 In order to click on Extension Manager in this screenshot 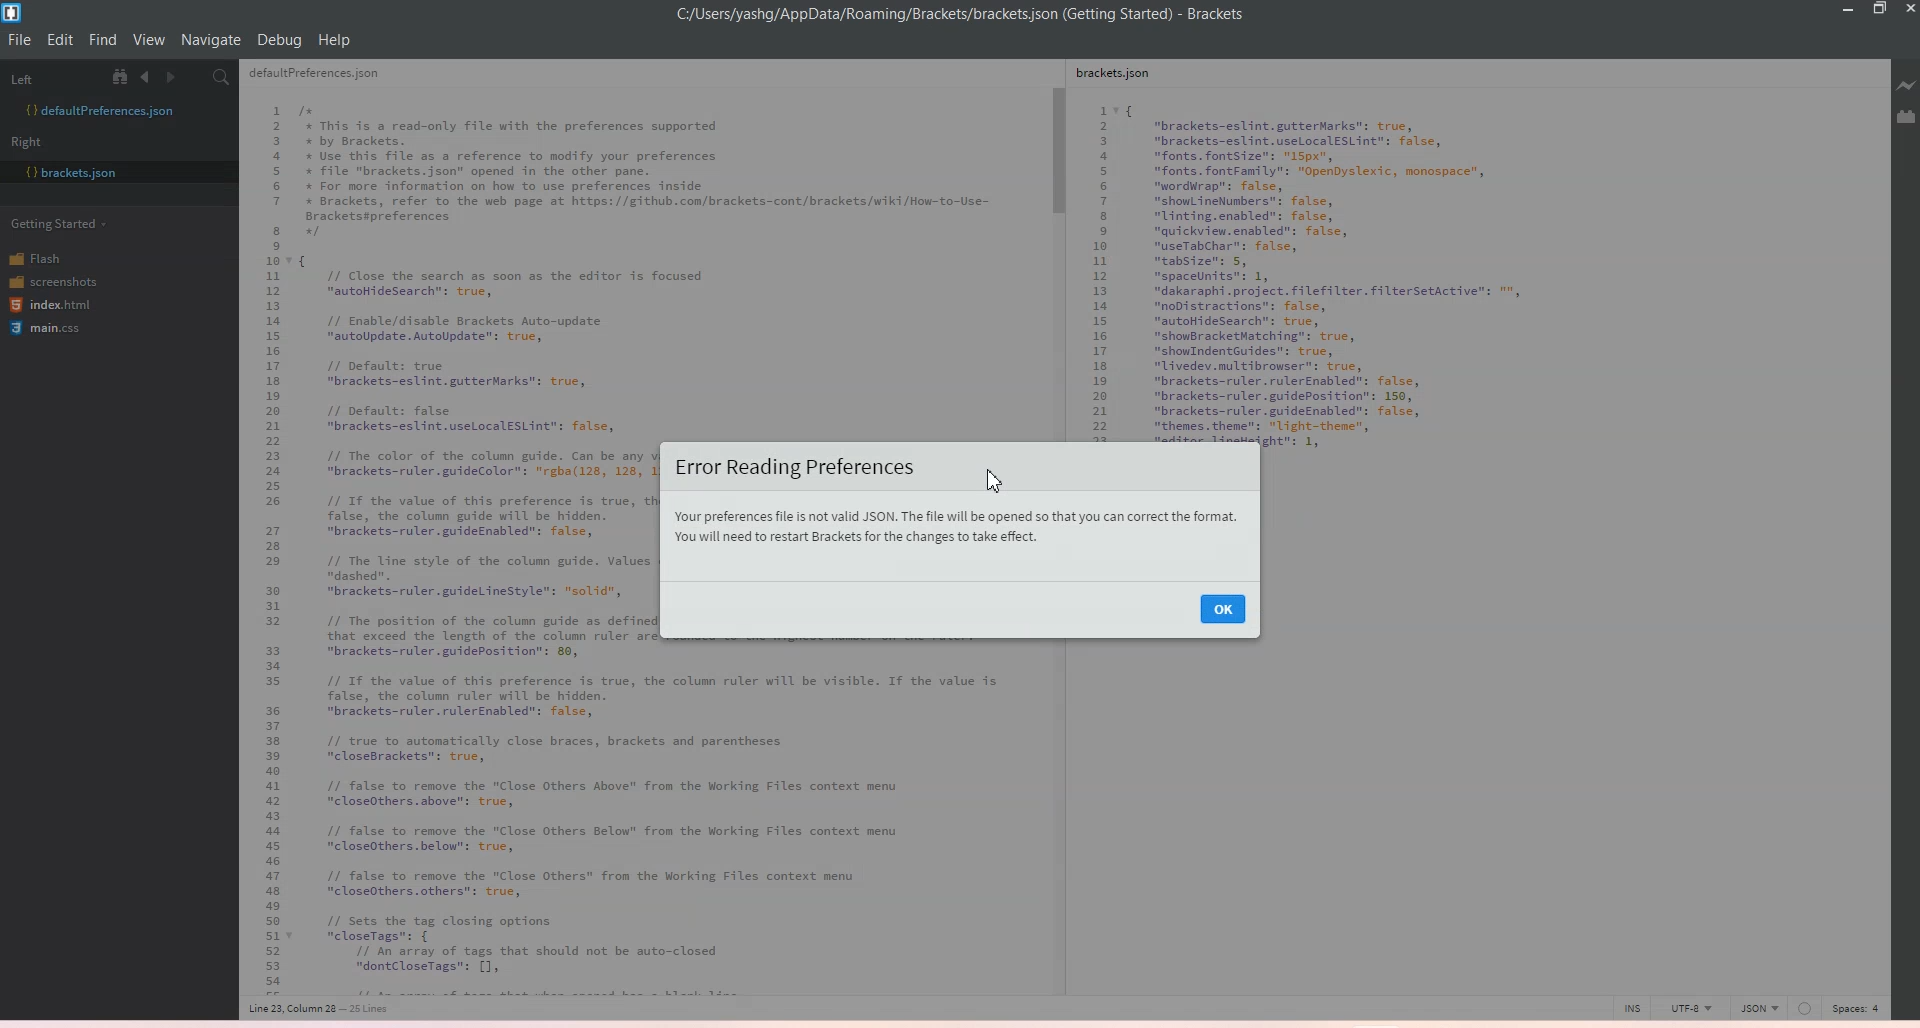, I will do `click(1906, 117)`.